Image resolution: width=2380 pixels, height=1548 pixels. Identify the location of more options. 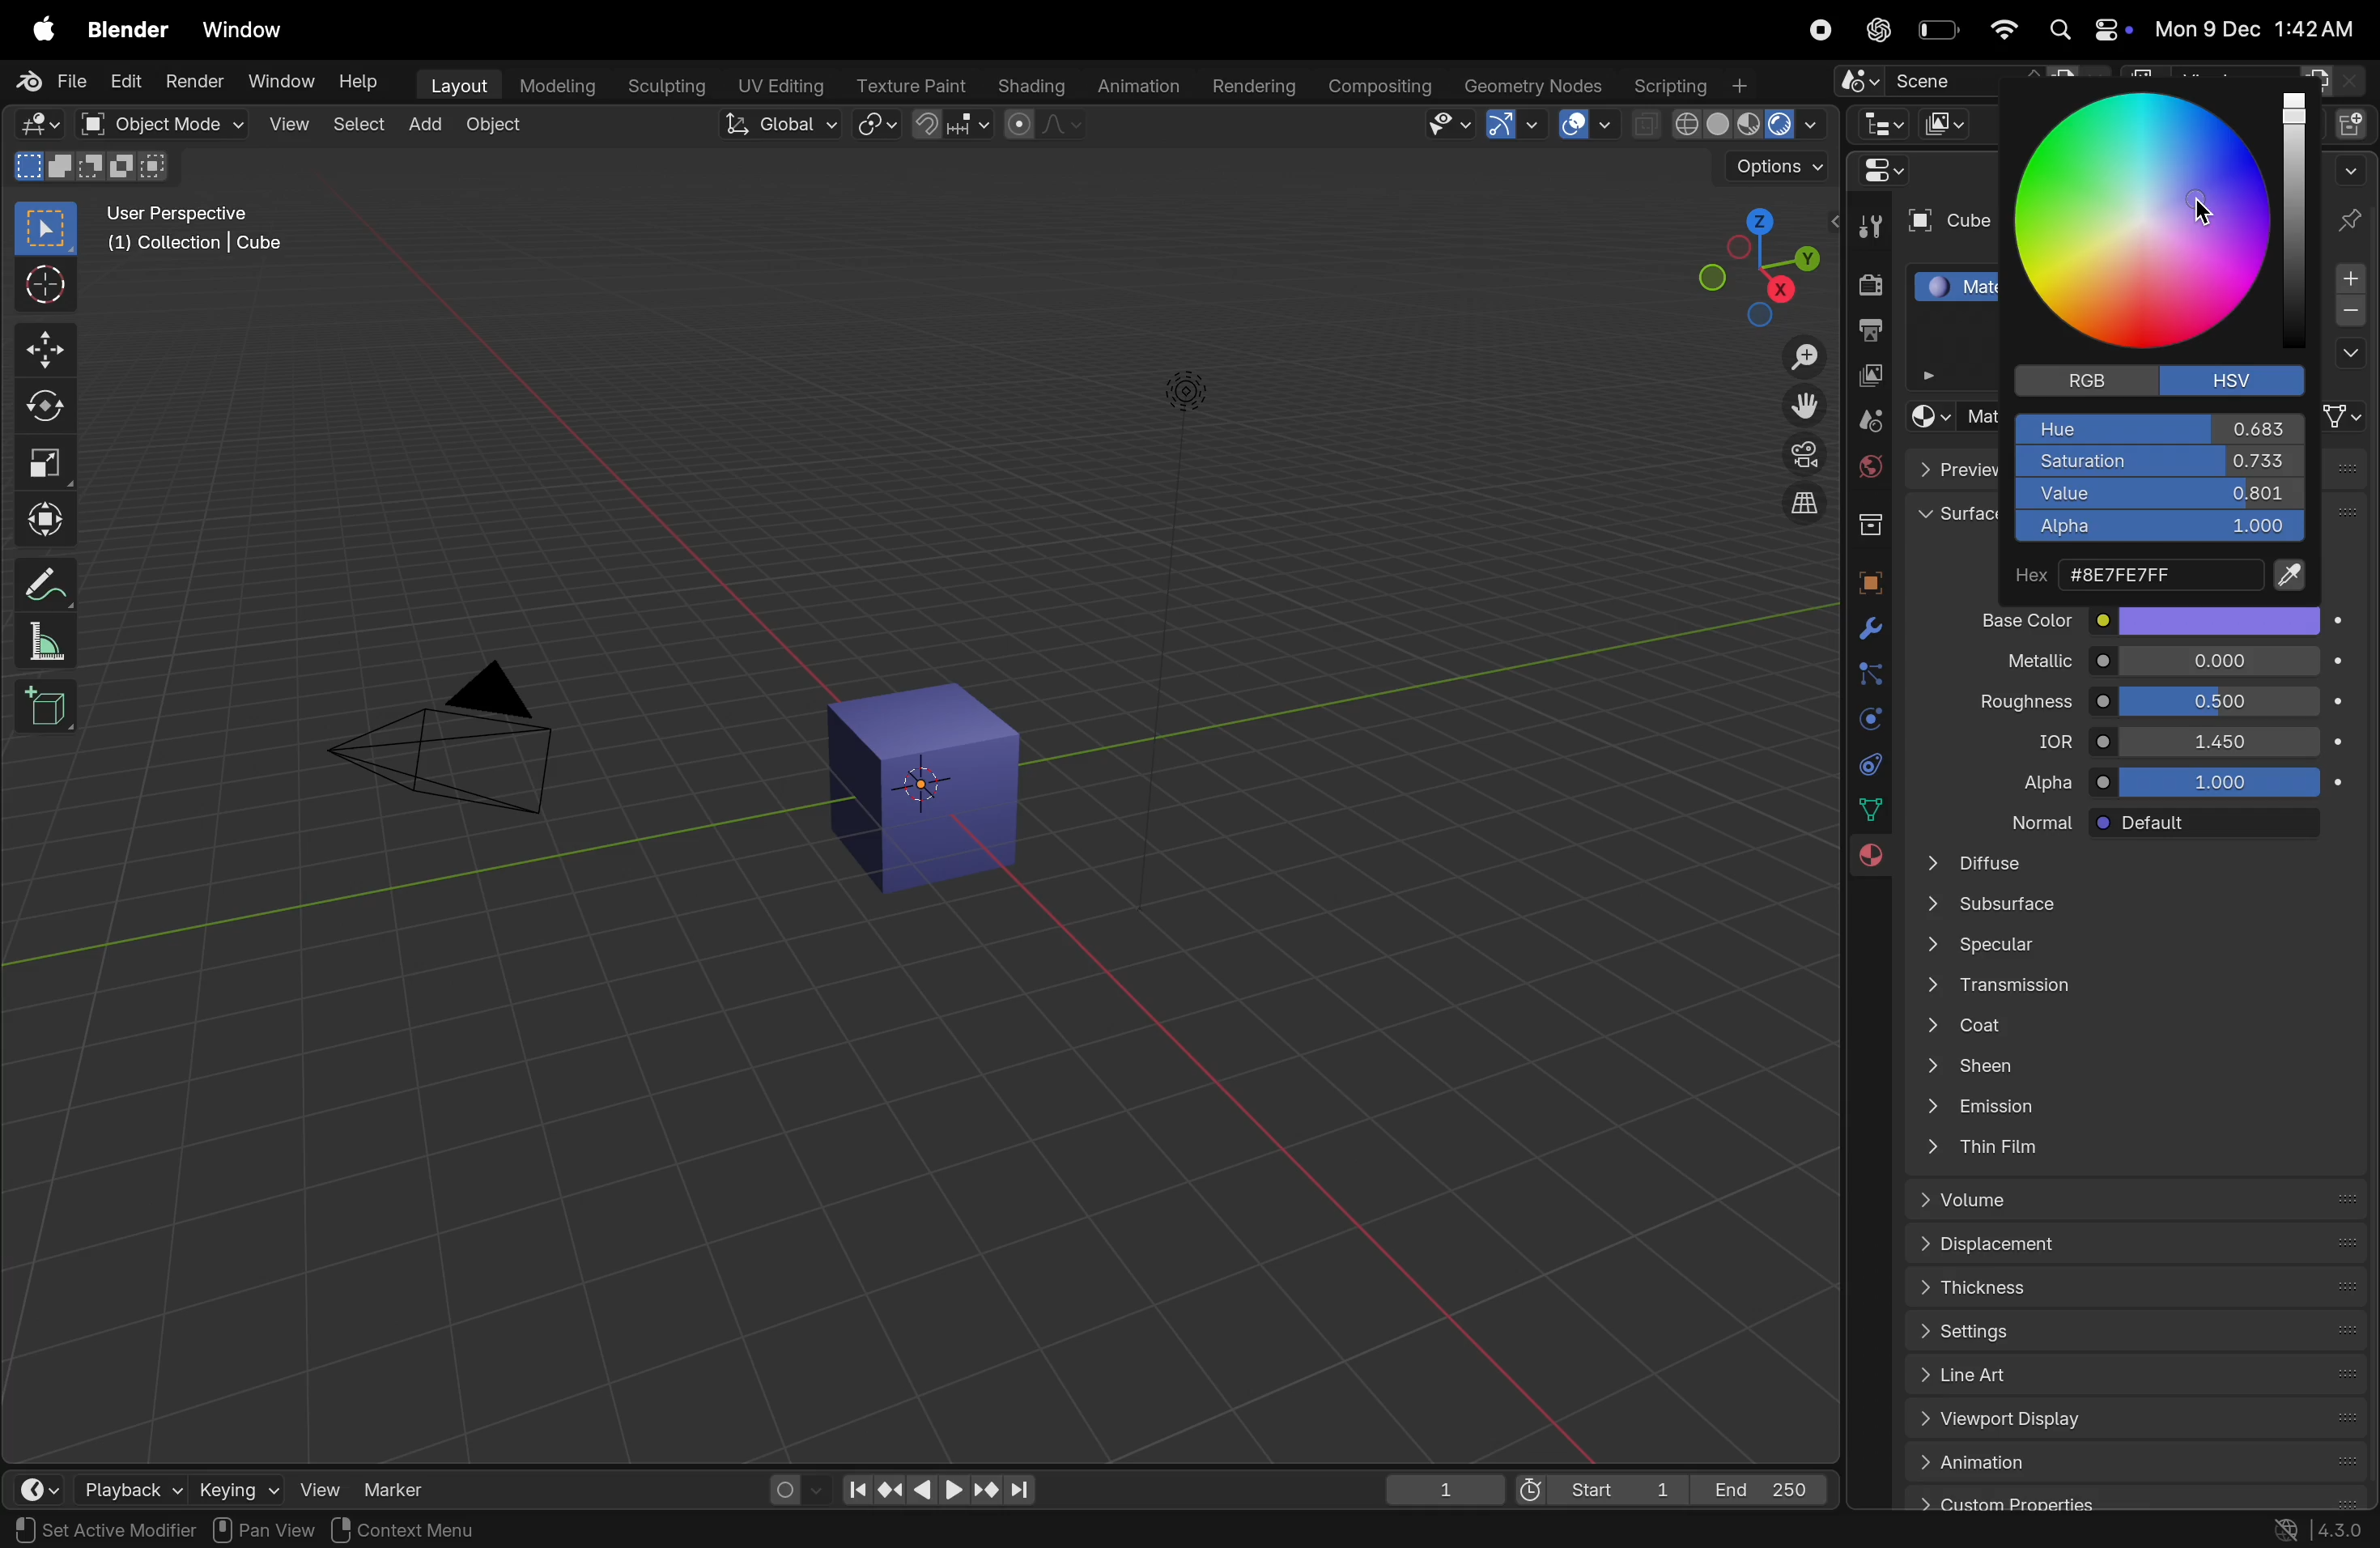
(2349, 168).